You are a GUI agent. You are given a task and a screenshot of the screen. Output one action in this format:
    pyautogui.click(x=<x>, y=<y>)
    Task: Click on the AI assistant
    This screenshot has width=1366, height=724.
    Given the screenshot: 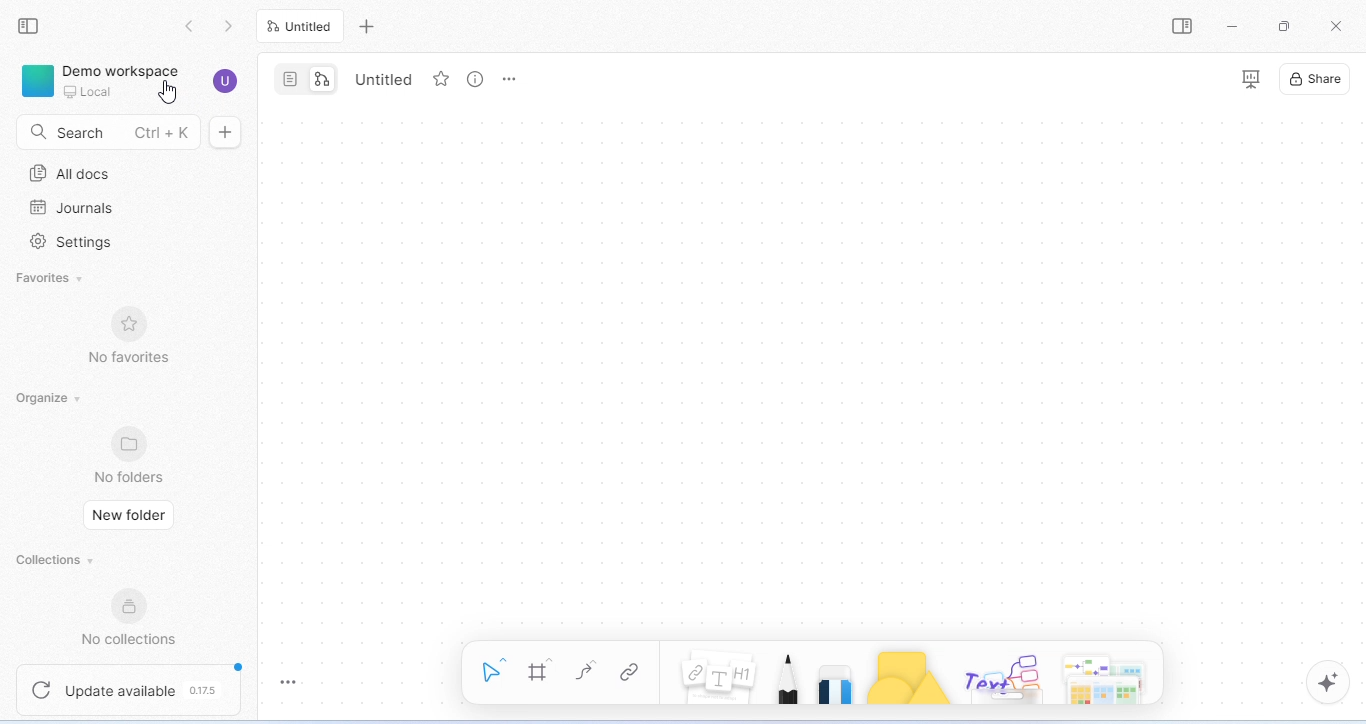 What is the action you would take?
    pyautogui.click(x=1320, y=683)
    